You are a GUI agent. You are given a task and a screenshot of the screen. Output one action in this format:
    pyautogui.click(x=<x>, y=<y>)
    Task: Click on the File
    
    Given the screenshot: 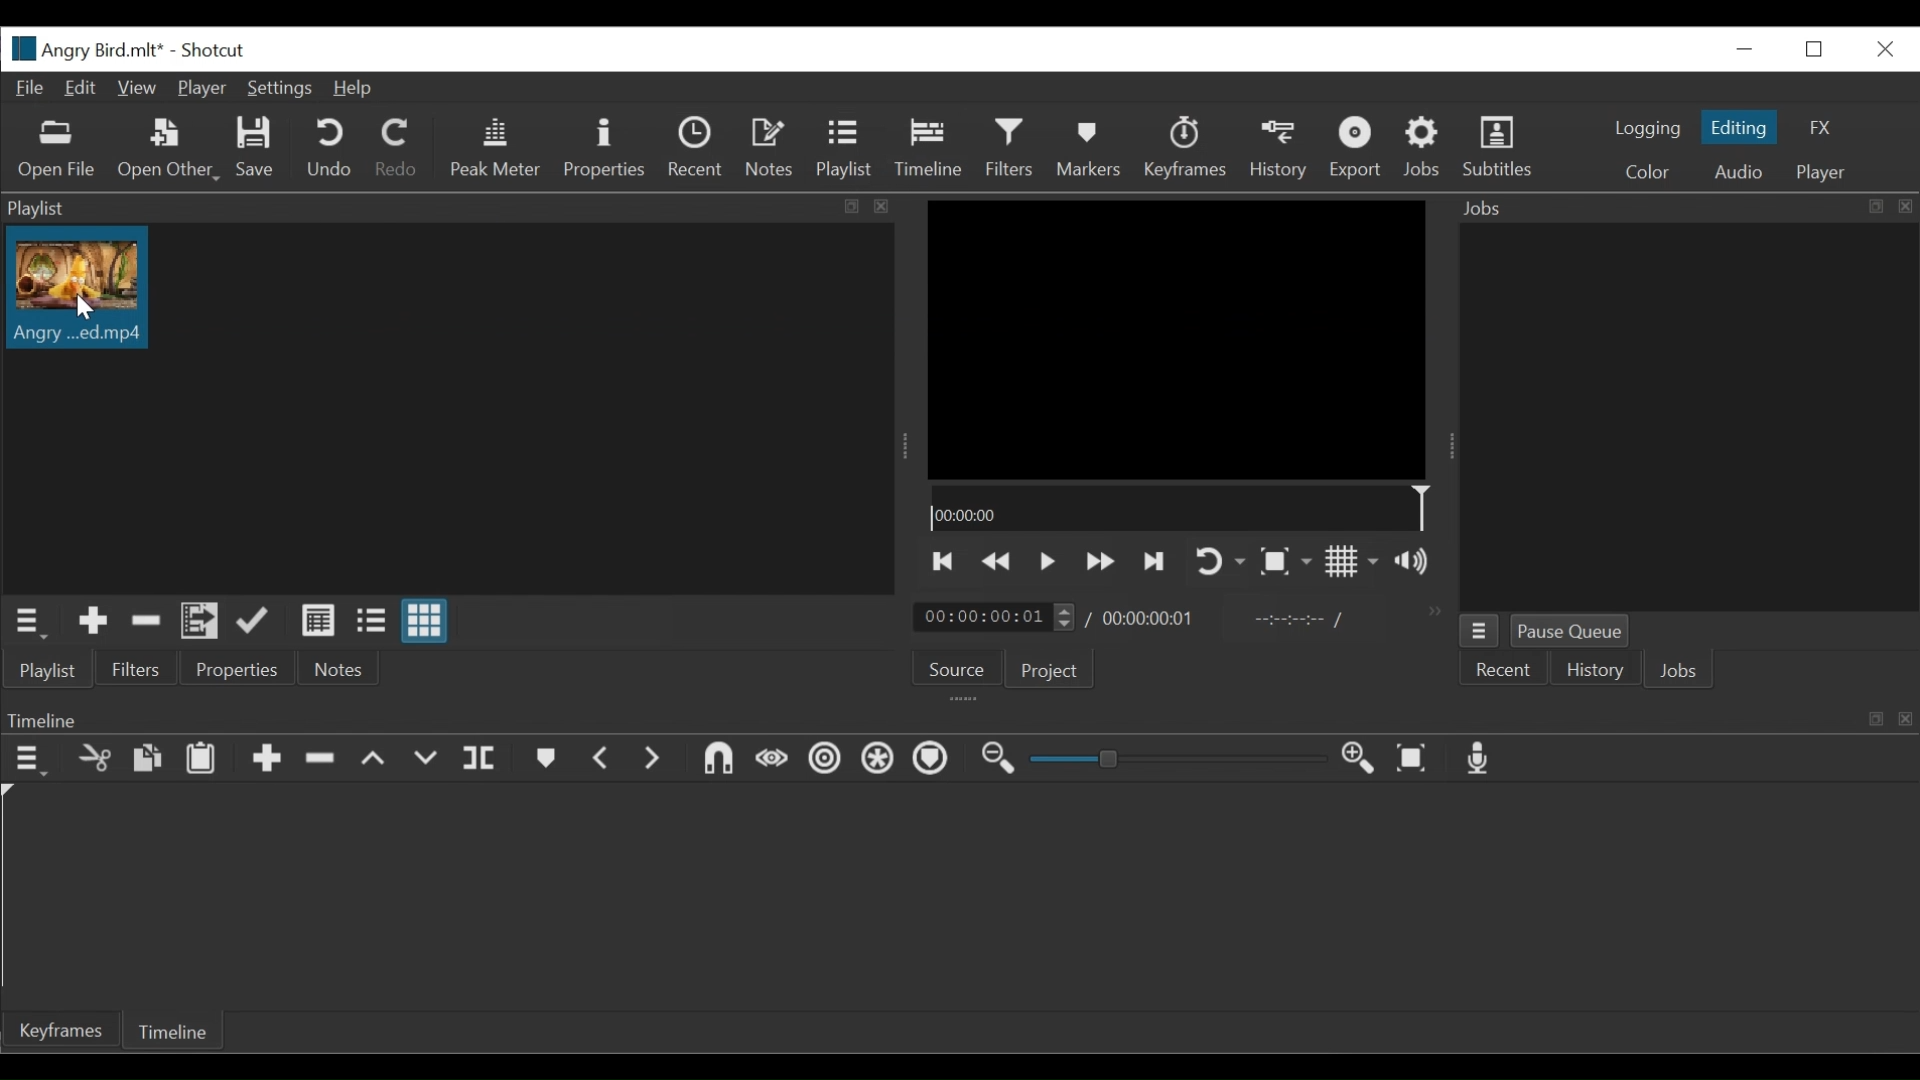 What is the action you would take?
    pyautogui.click(x=31, y=89)
    